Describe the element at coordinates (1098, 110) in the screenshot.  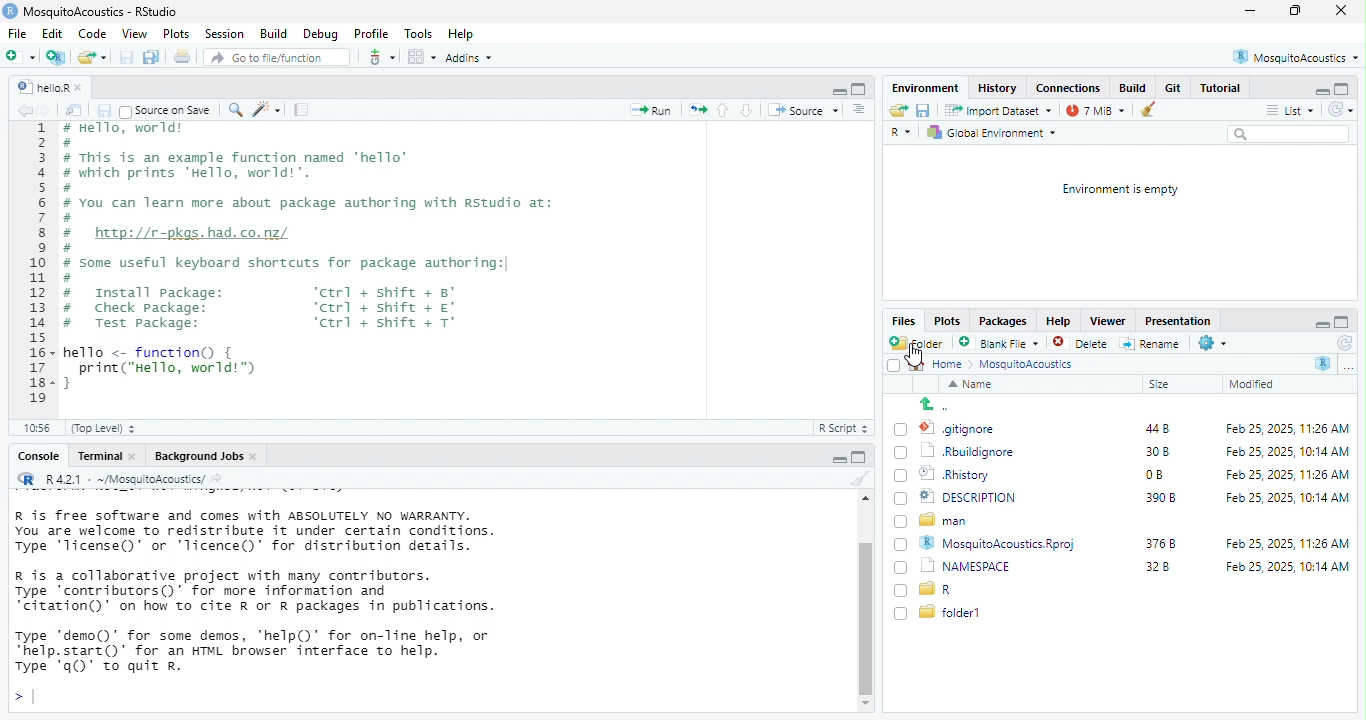
I see `7 mb` at that location.